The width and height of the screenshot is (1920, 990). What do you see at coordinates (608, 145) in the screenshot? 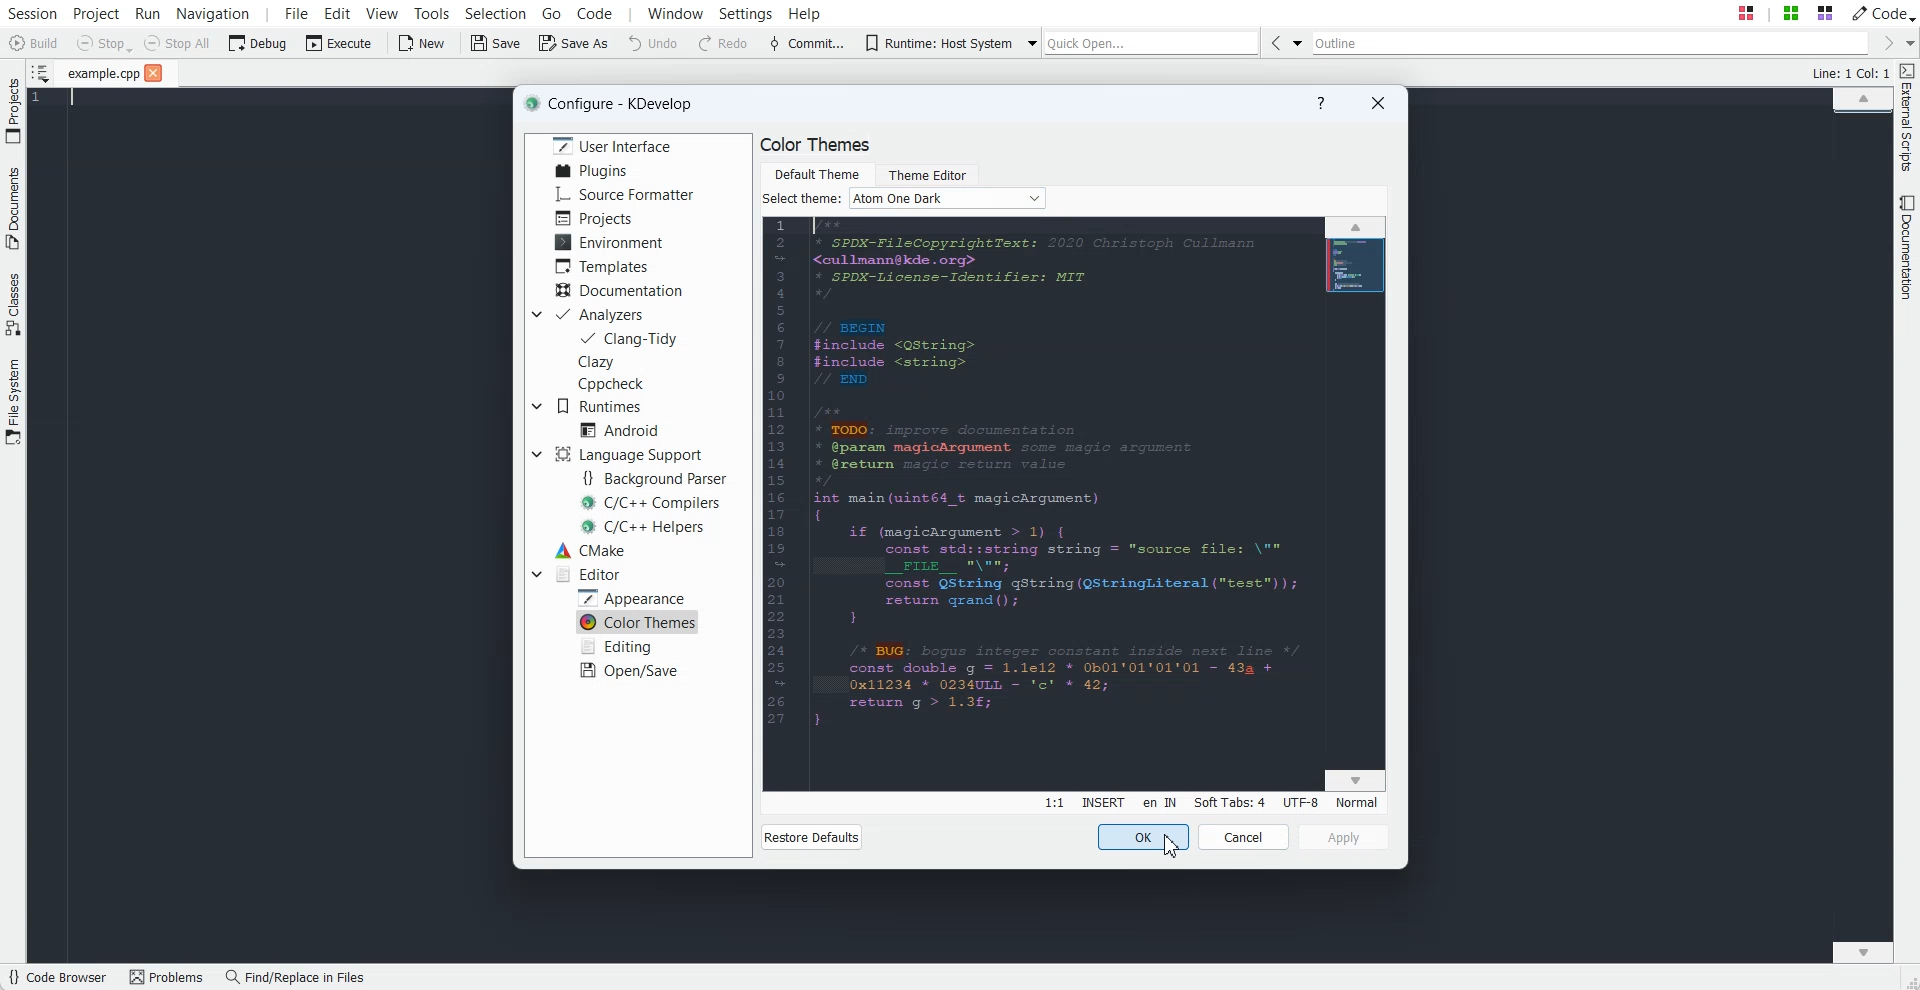
I see `User Interface` at bounding box center [608, 145].